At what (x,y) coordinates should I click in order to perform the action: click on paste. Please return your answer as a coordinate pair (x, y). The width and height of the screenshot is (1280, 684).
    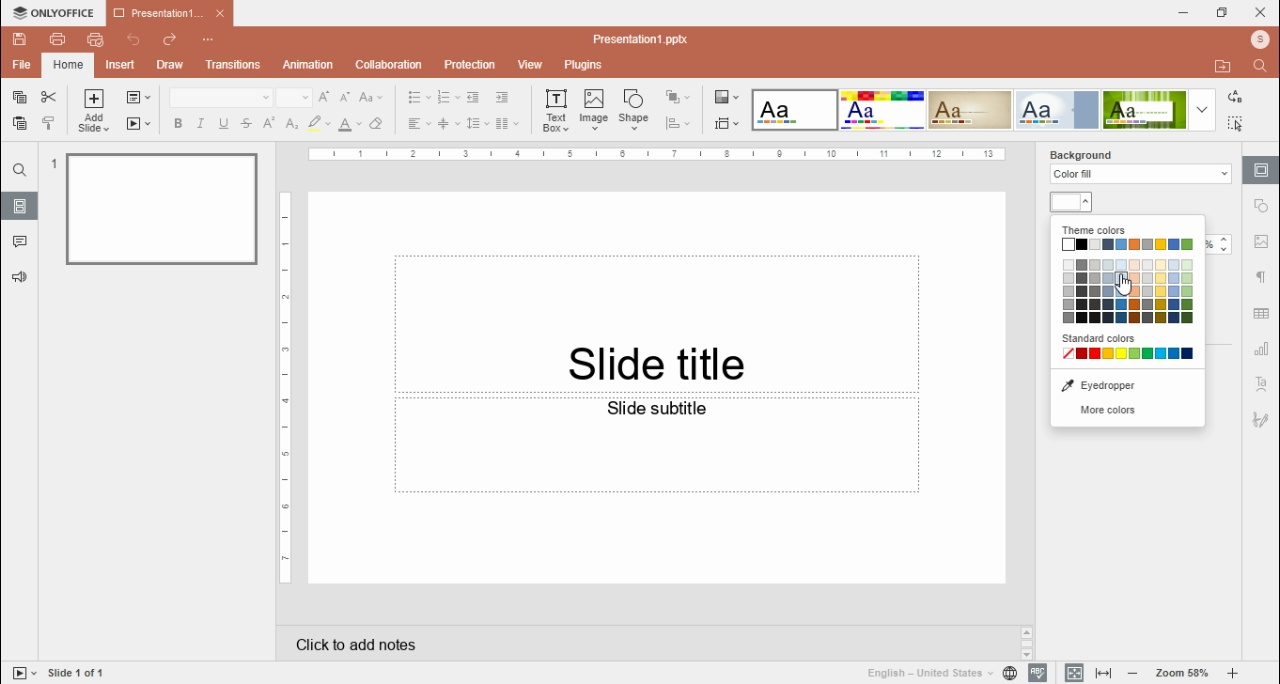
    Looking at the image, I should click on (19, 123).